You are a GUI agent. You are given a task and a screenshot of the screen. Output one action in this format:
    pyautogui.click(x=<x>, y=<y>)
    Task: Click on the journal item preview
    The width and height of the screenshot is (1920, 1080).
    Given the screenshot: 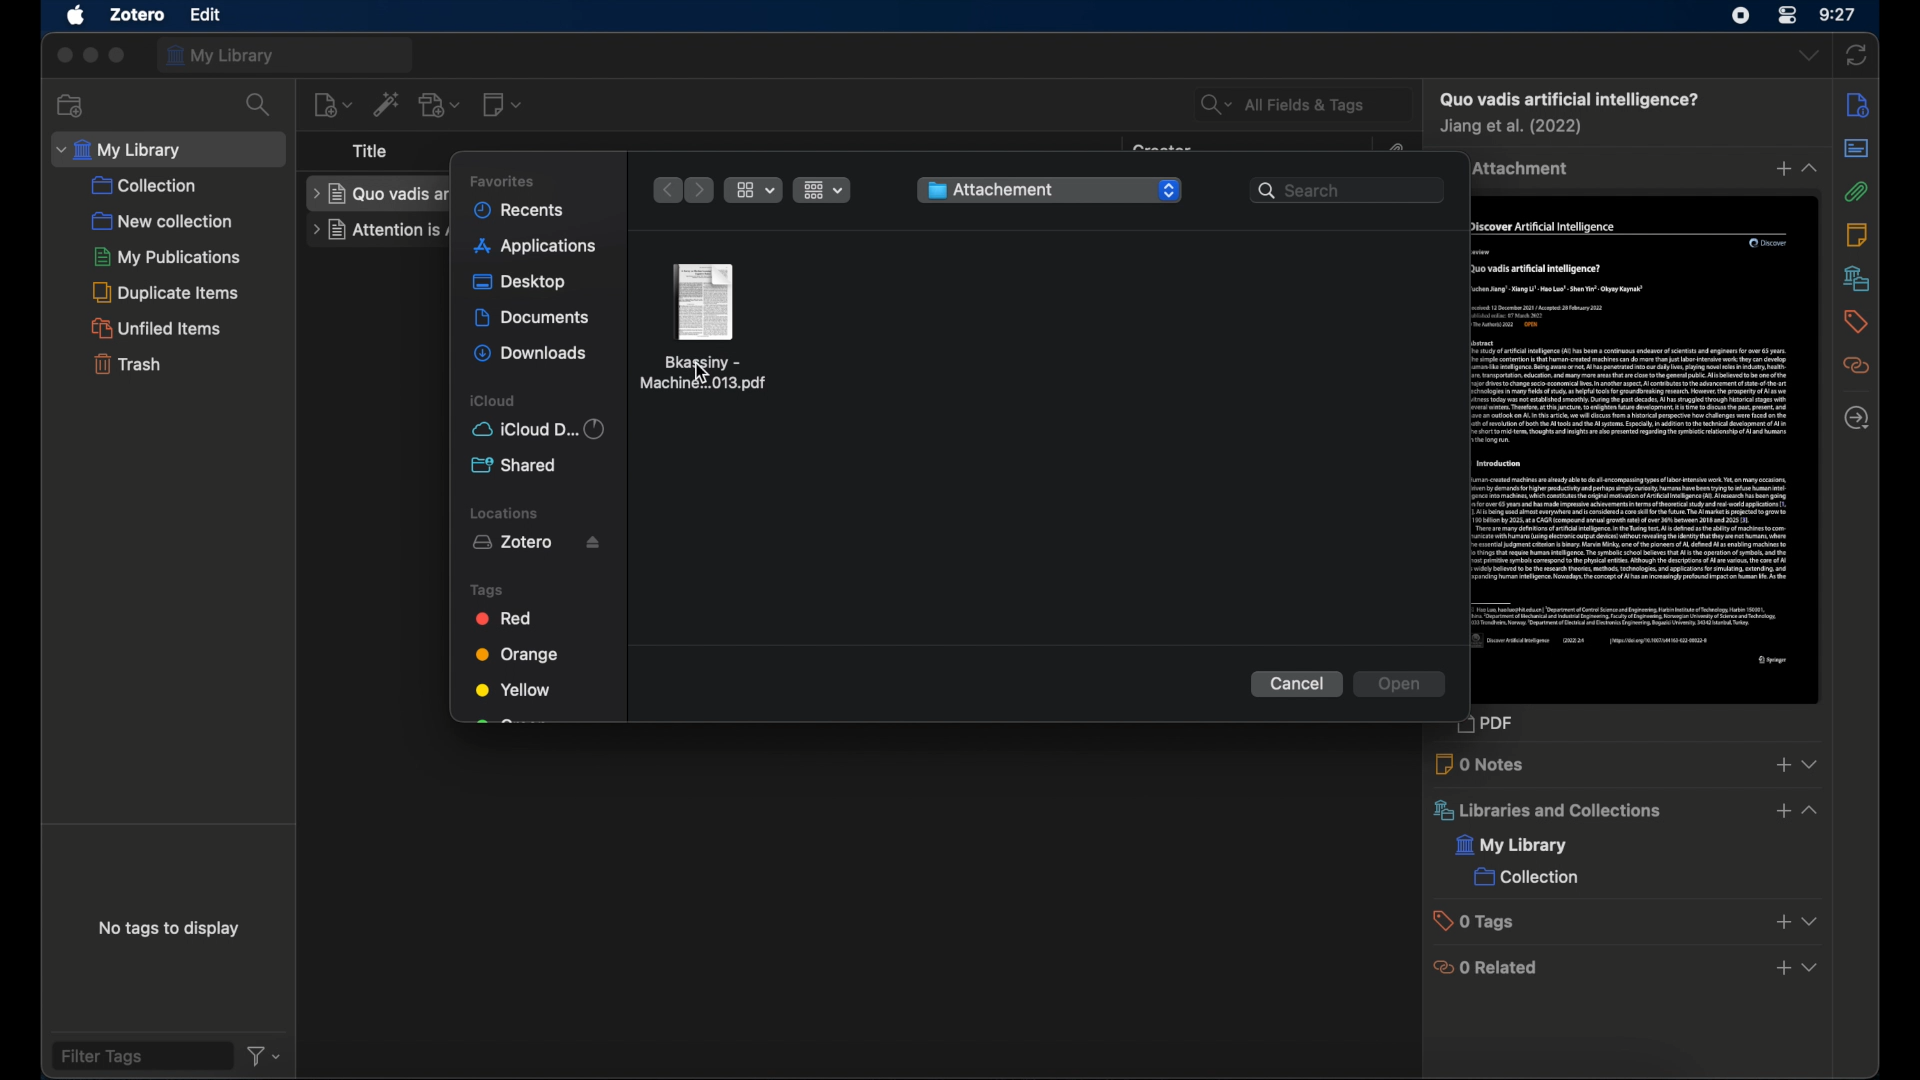 What is the action you would take?
    pyautogui.click(x=1647, y=452)
    